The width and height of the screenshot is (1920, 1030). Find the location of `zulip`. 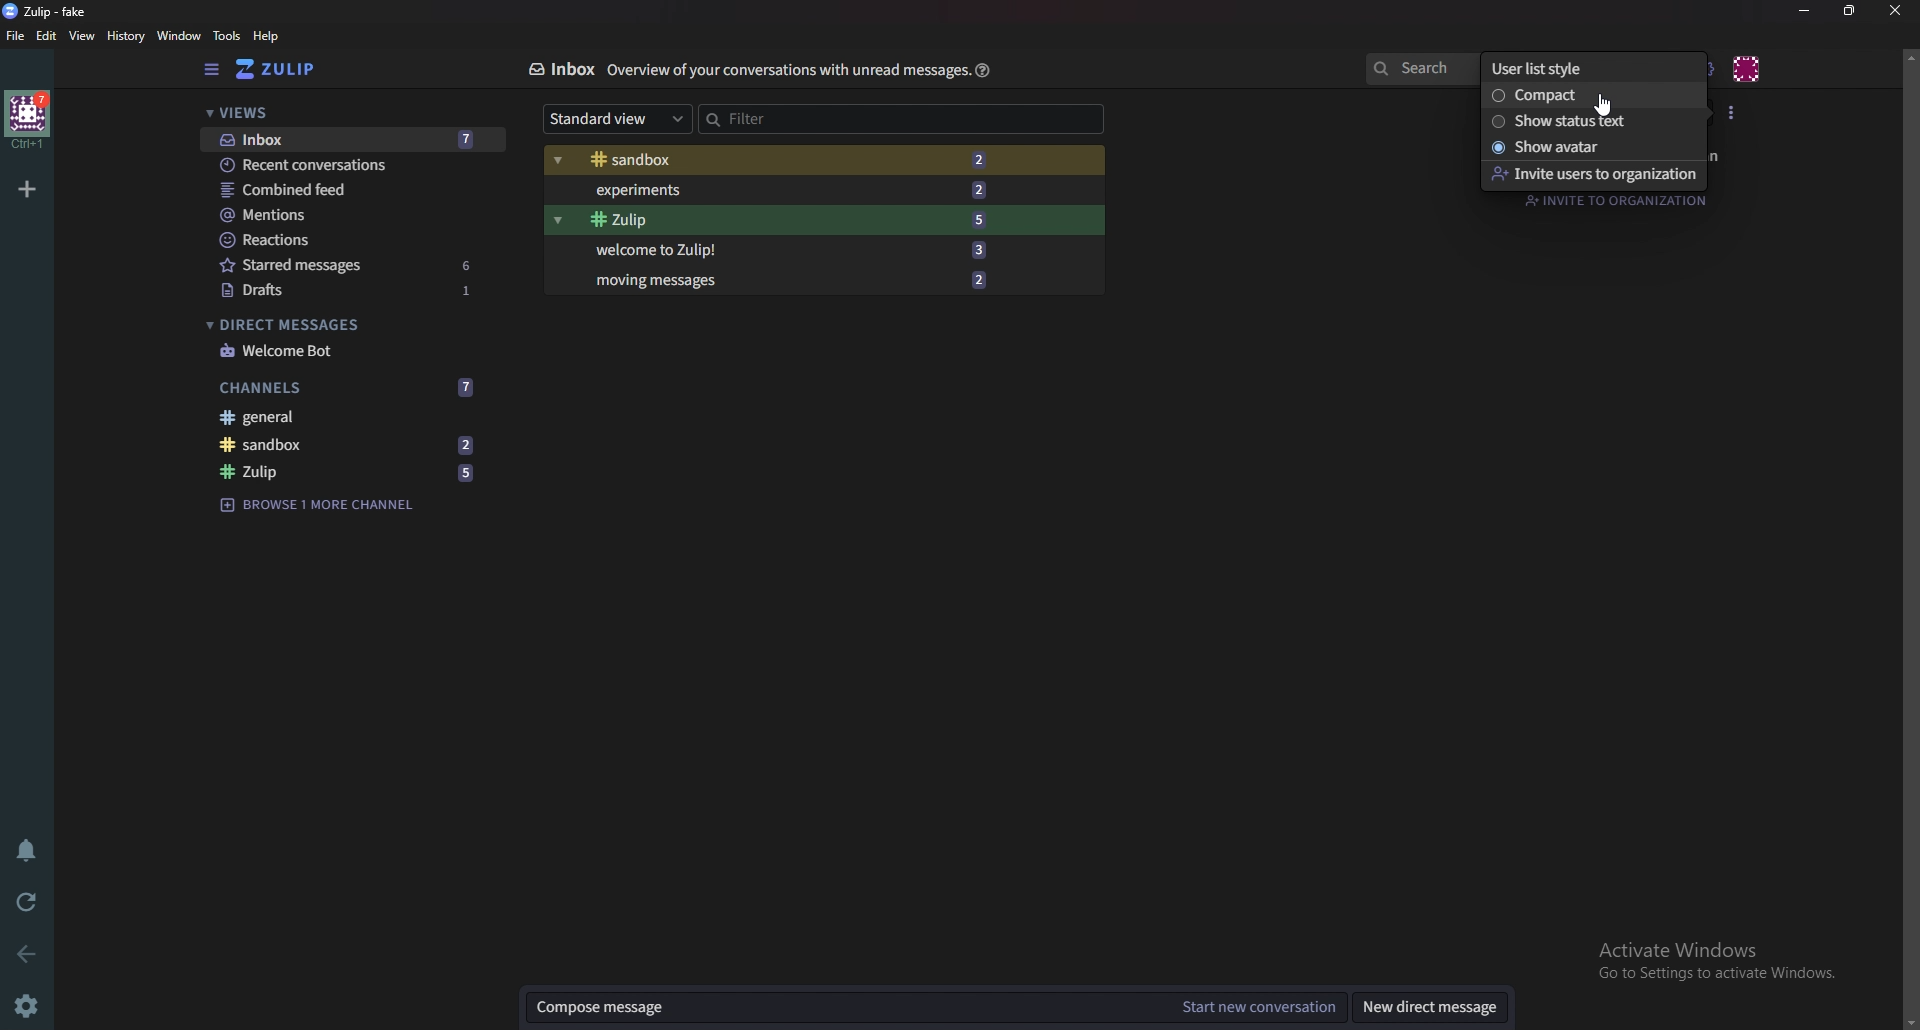

zulip is located at coordinates (50, 12).